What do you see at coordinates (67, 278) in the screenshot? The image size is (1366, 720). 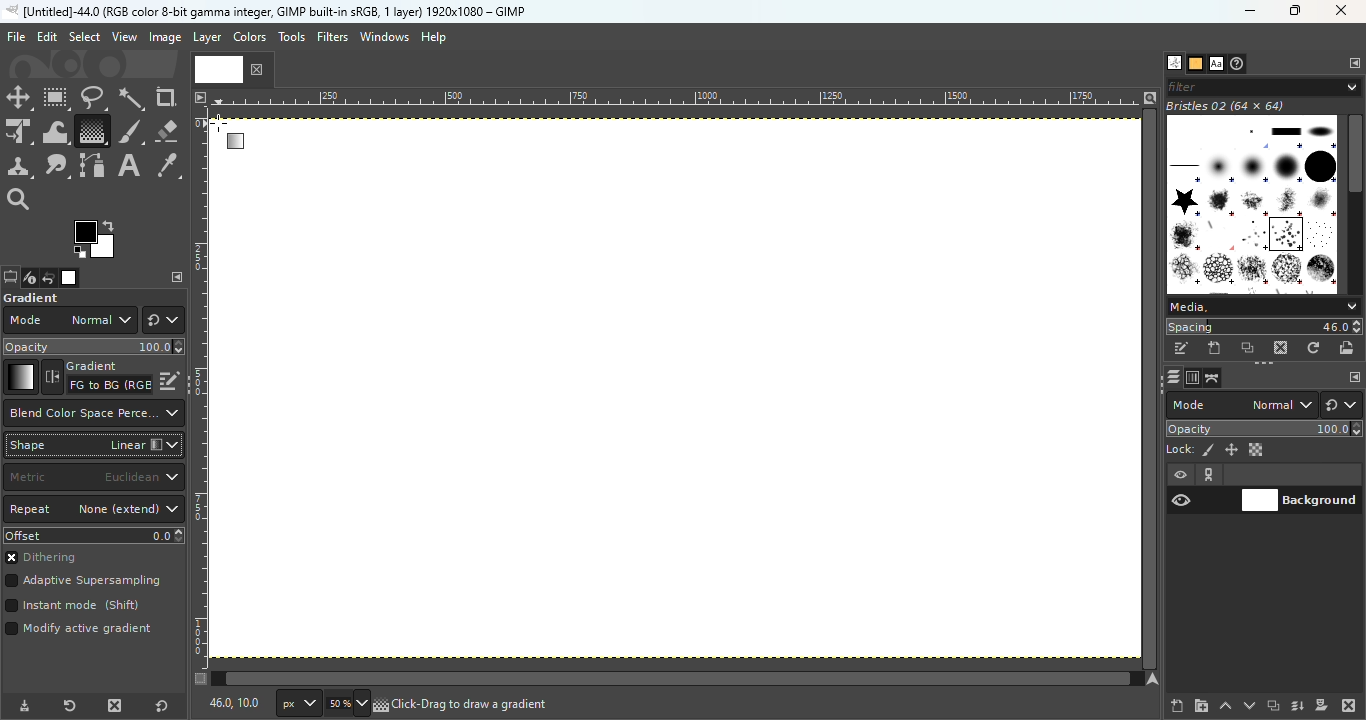 I see `Open the image dialog` at bounding box center [67, 278].